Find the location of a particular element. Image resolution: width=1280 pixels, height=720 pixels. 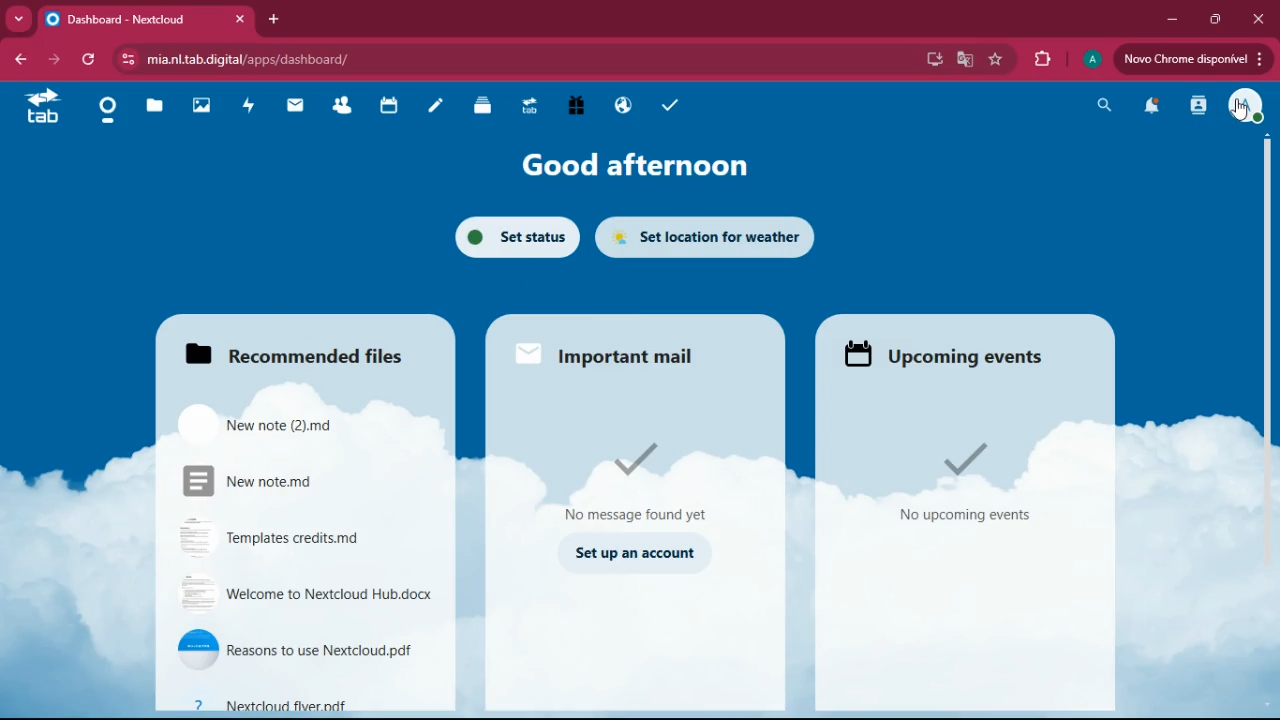

set status is located at coordinates (519, 239).